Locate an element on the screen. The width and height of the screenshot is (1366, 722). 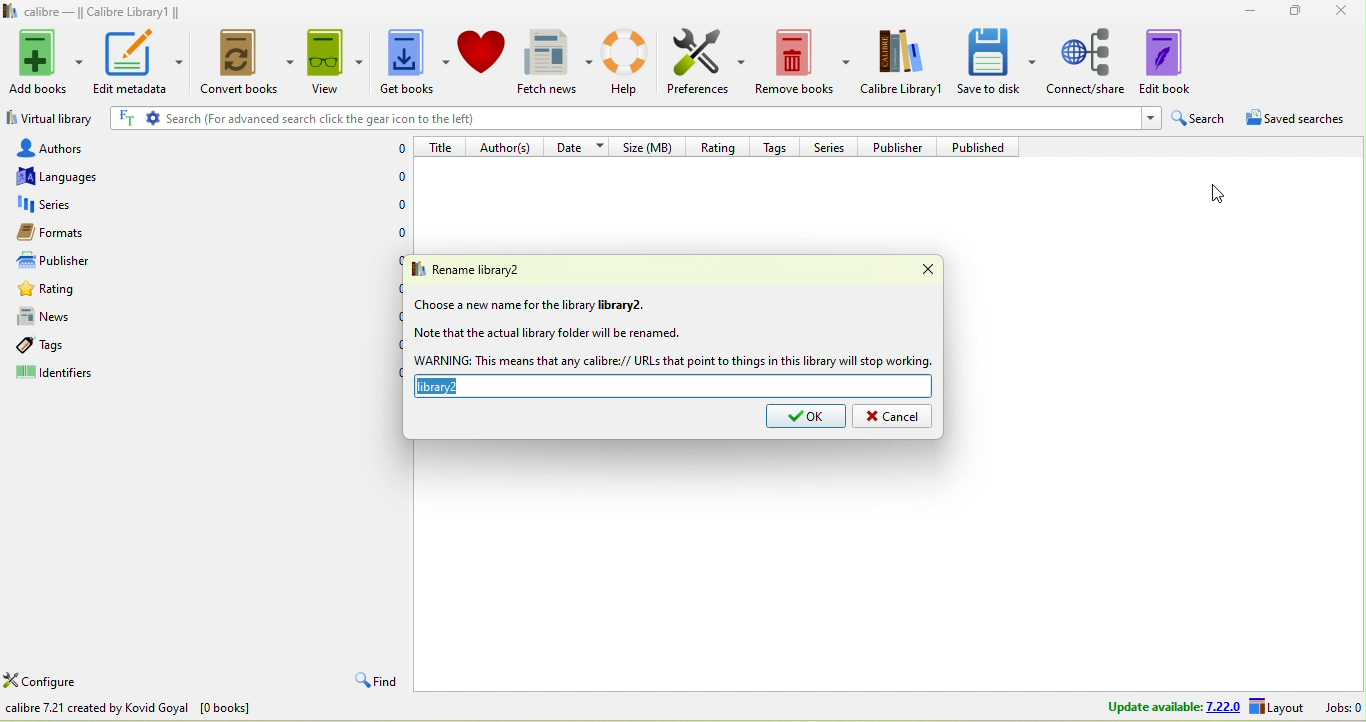
configue is located at coordinates (64, 683).